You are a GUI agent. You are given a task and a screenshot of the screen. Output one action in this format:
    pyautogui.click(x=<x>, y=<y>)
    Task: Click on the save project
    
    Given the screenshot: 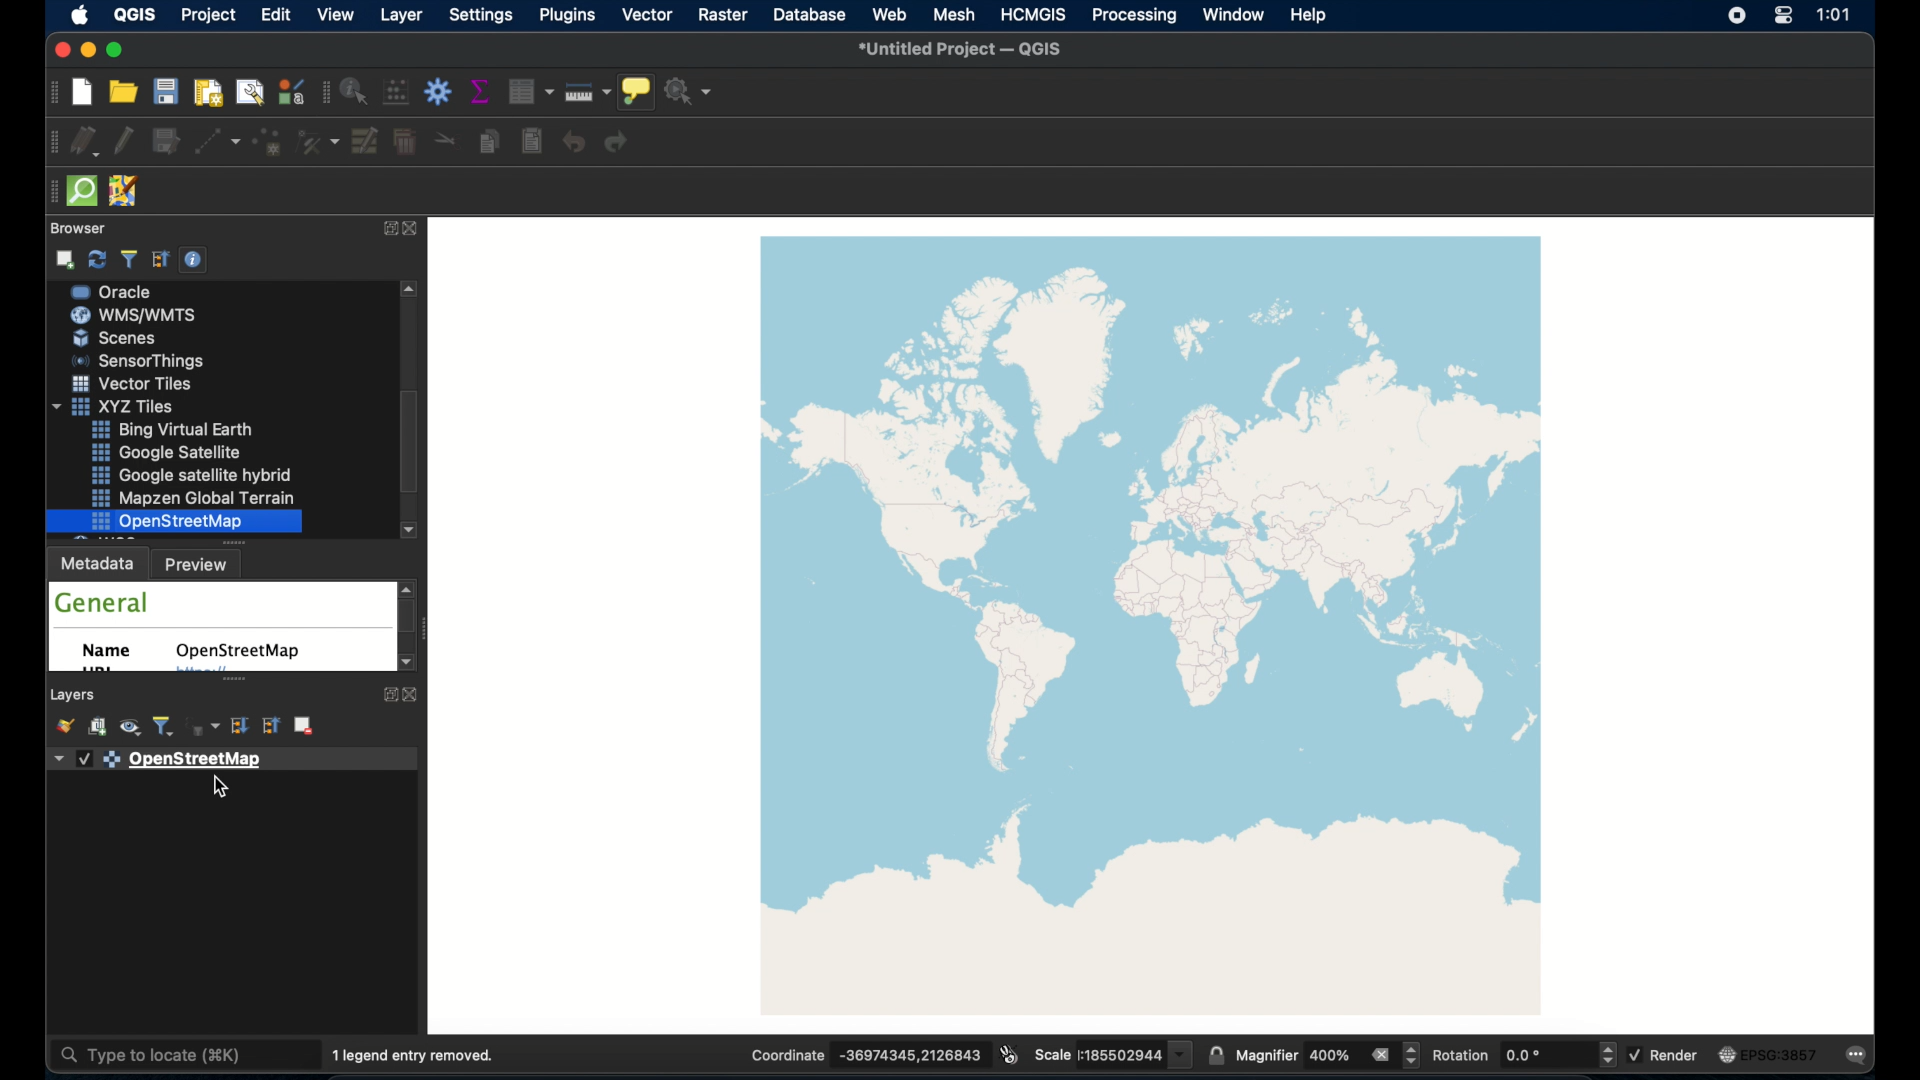 What is the action you would take?
    pyautogui.click(x=167, y=94)
    